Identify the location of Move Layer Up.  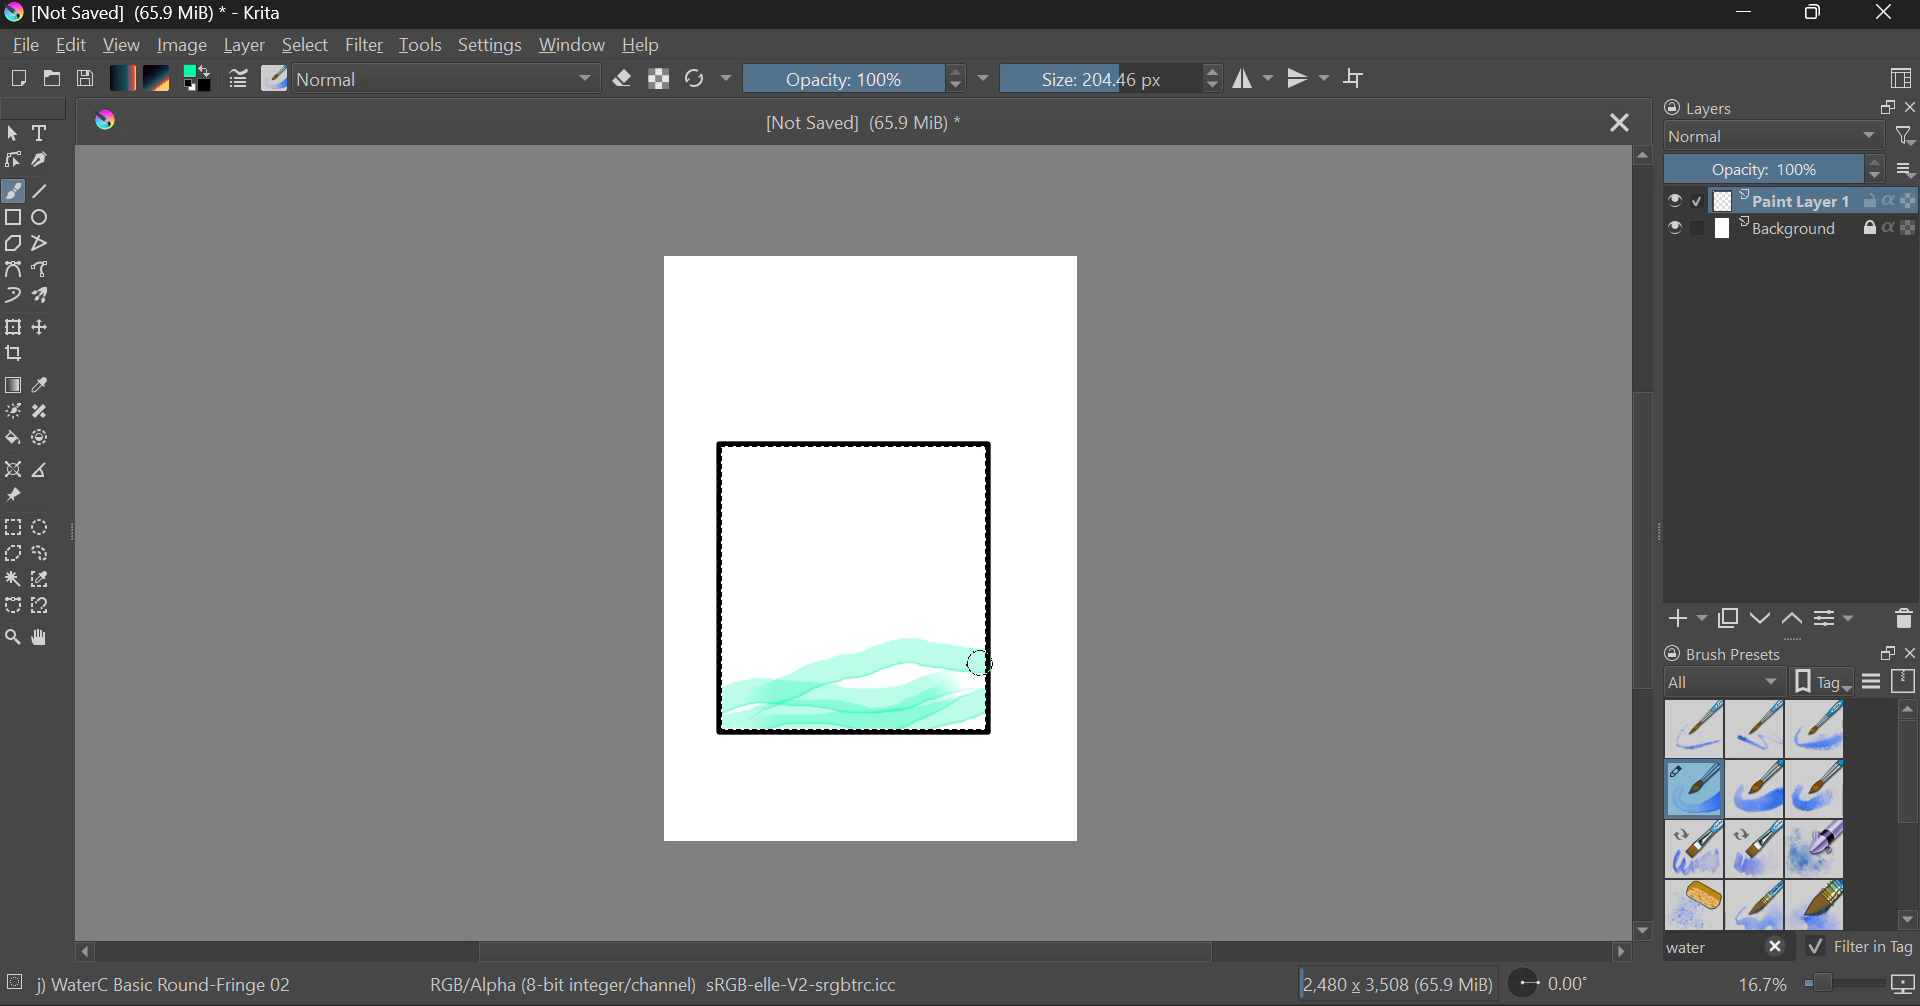
(1793, 617).